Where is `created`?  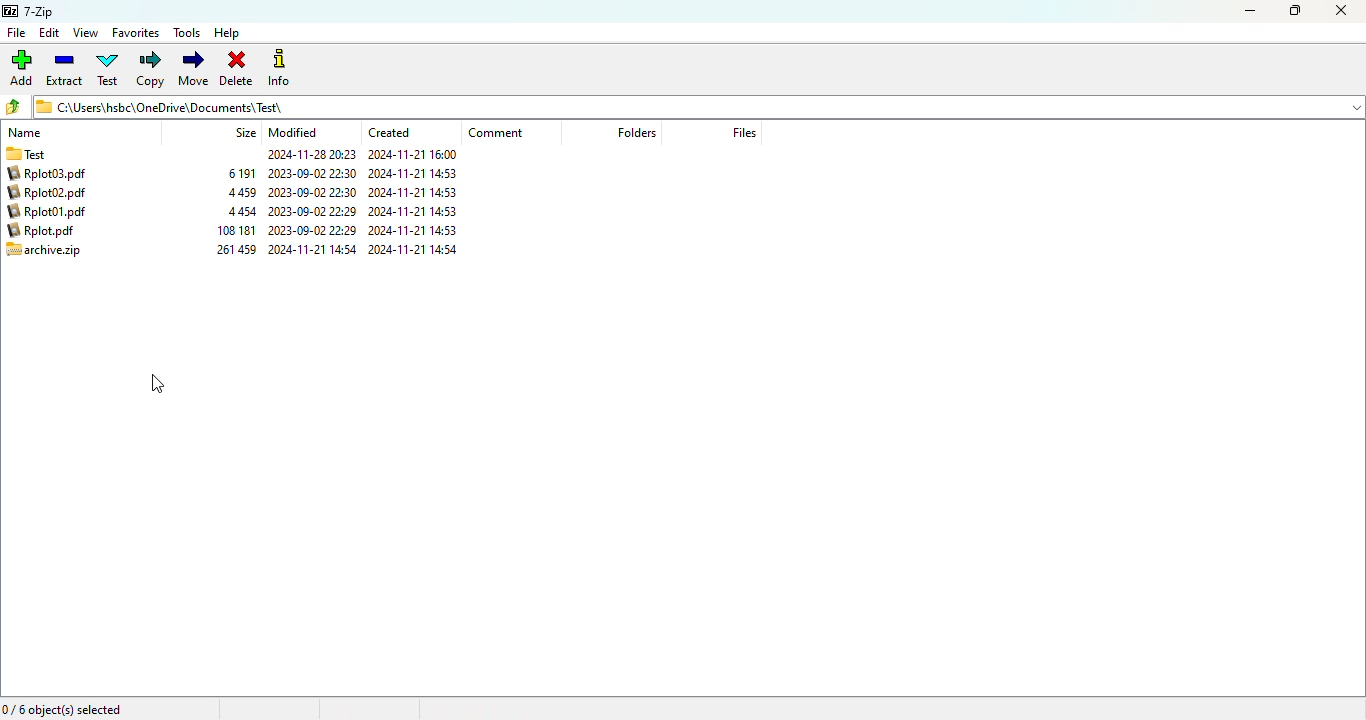
created is located at coordinates (389, 132).